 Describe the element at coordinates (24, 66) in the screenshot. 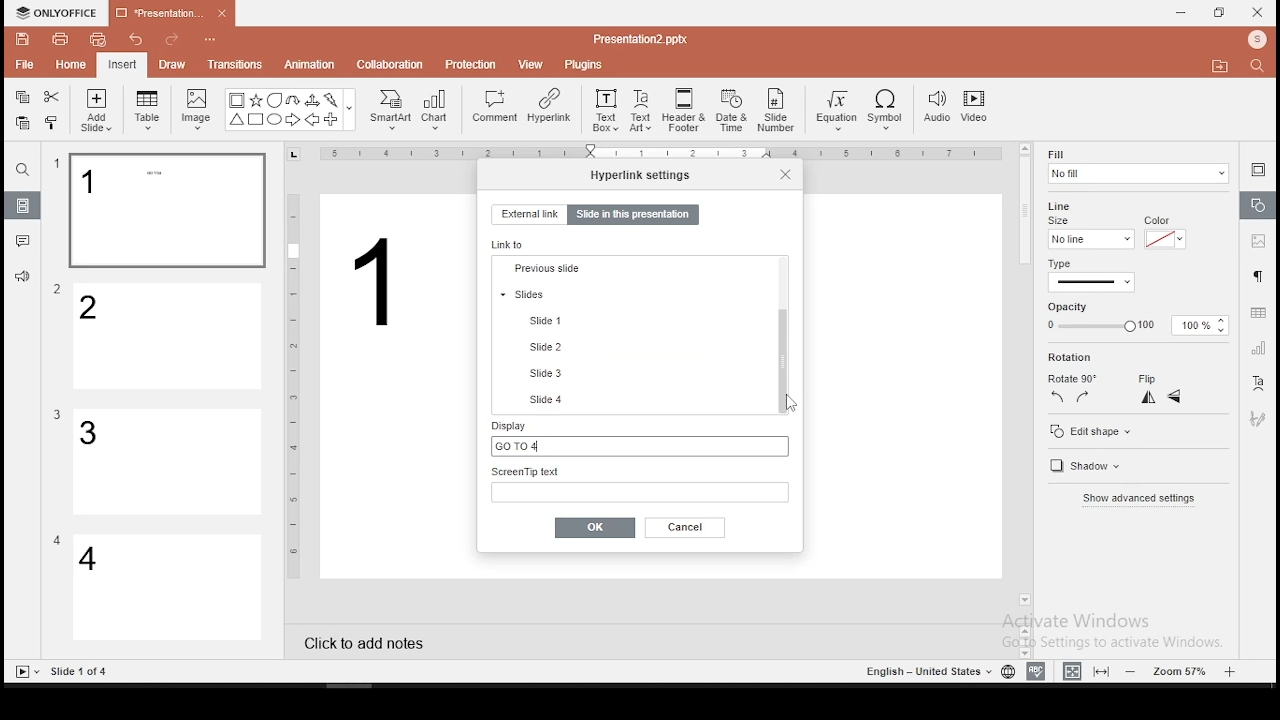

I see `file` at that location.